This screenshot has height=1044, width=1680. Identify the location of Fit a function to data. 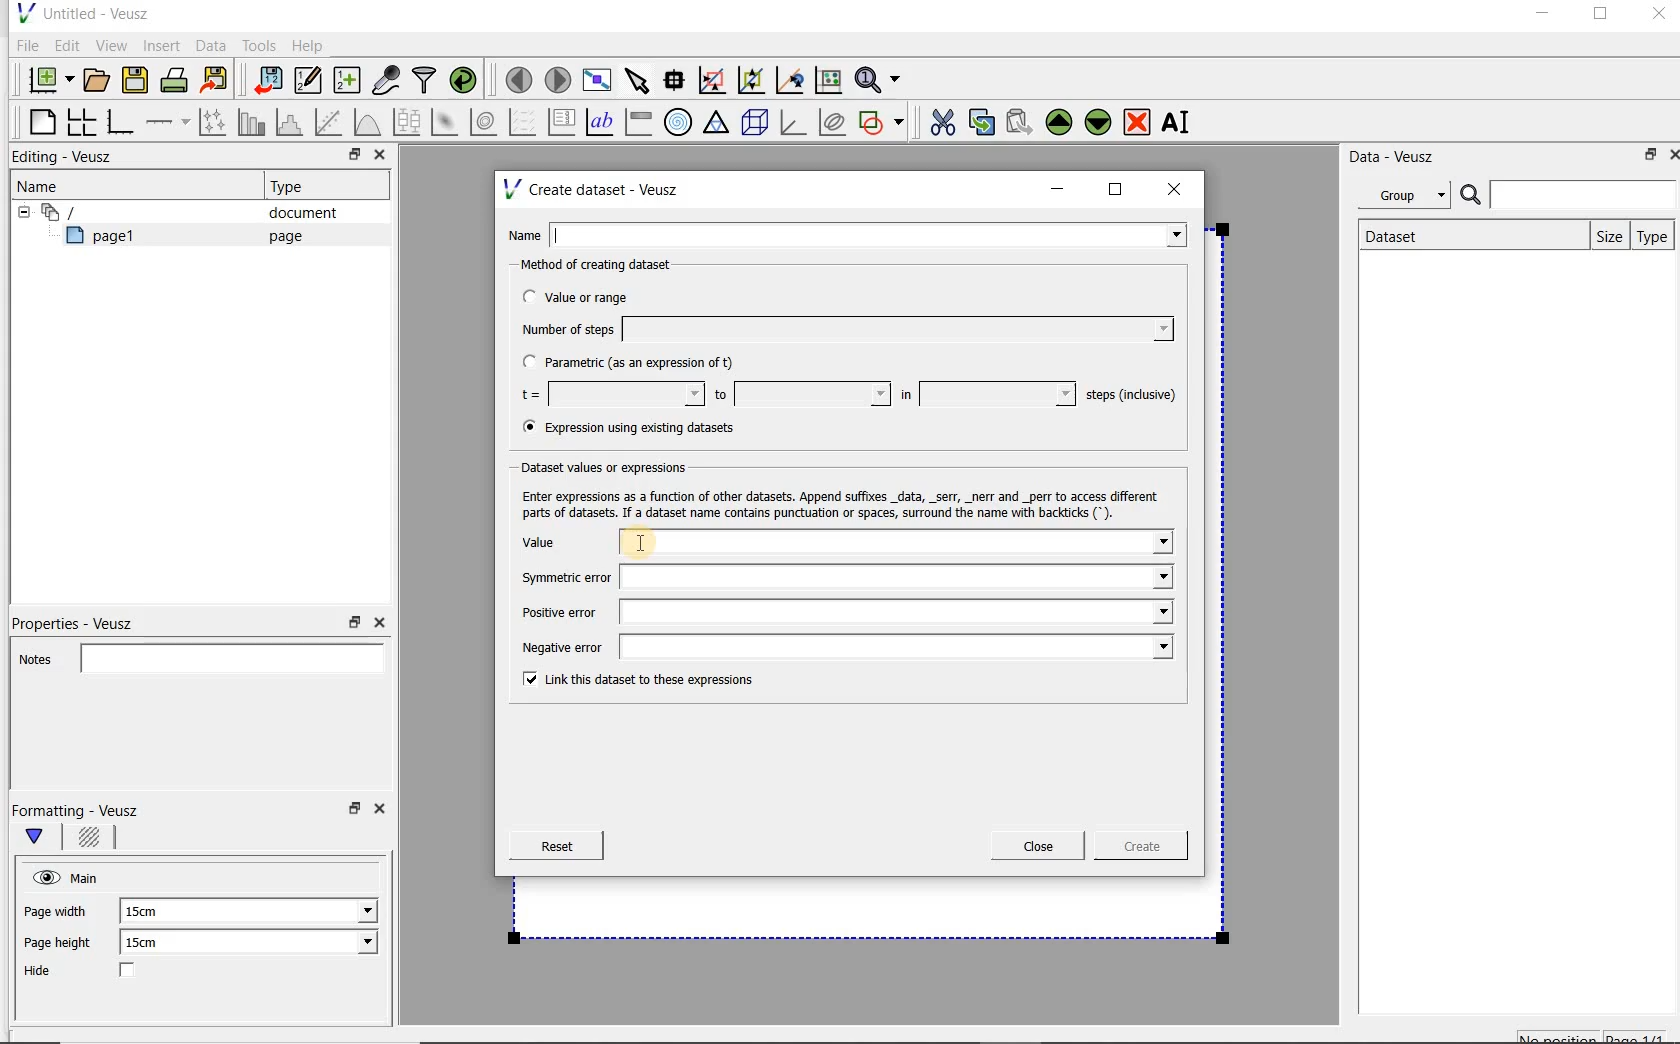
(331, 122).